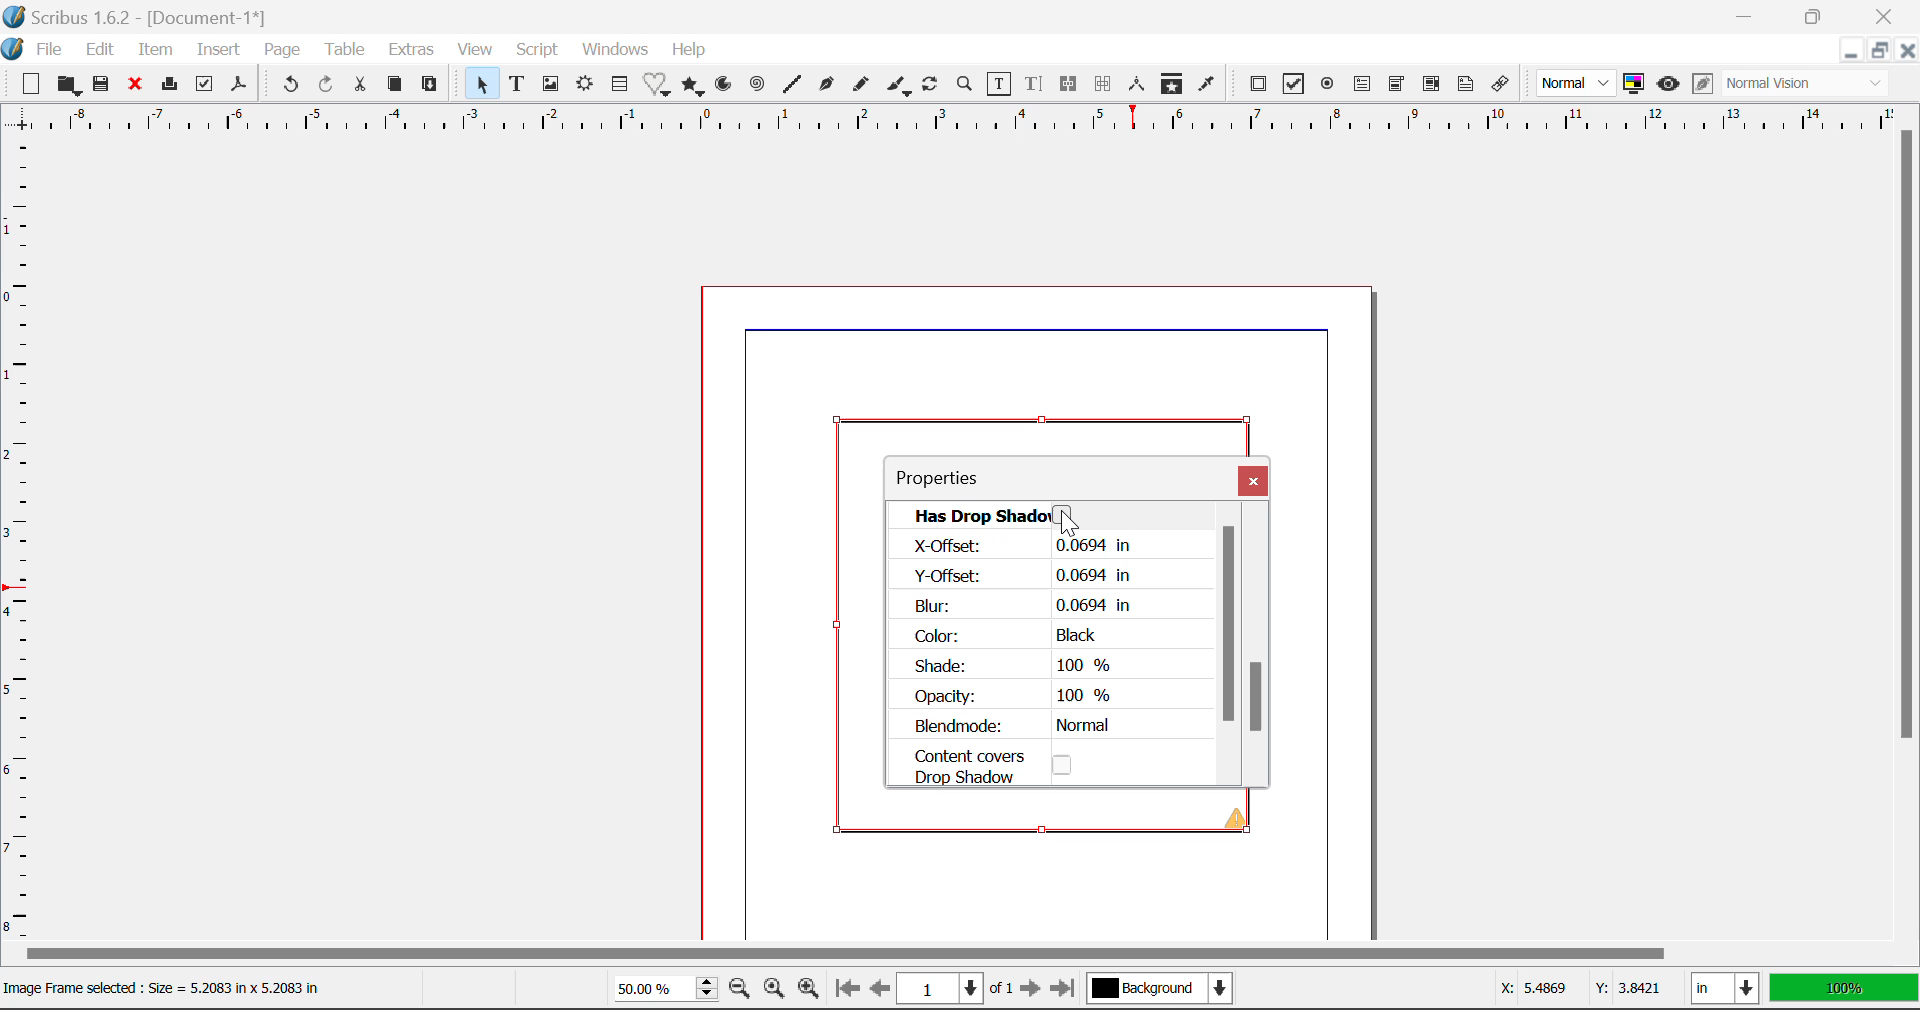 This screenshot has width=1920, height=1010. I want to click on Paste, so click(433, 88).